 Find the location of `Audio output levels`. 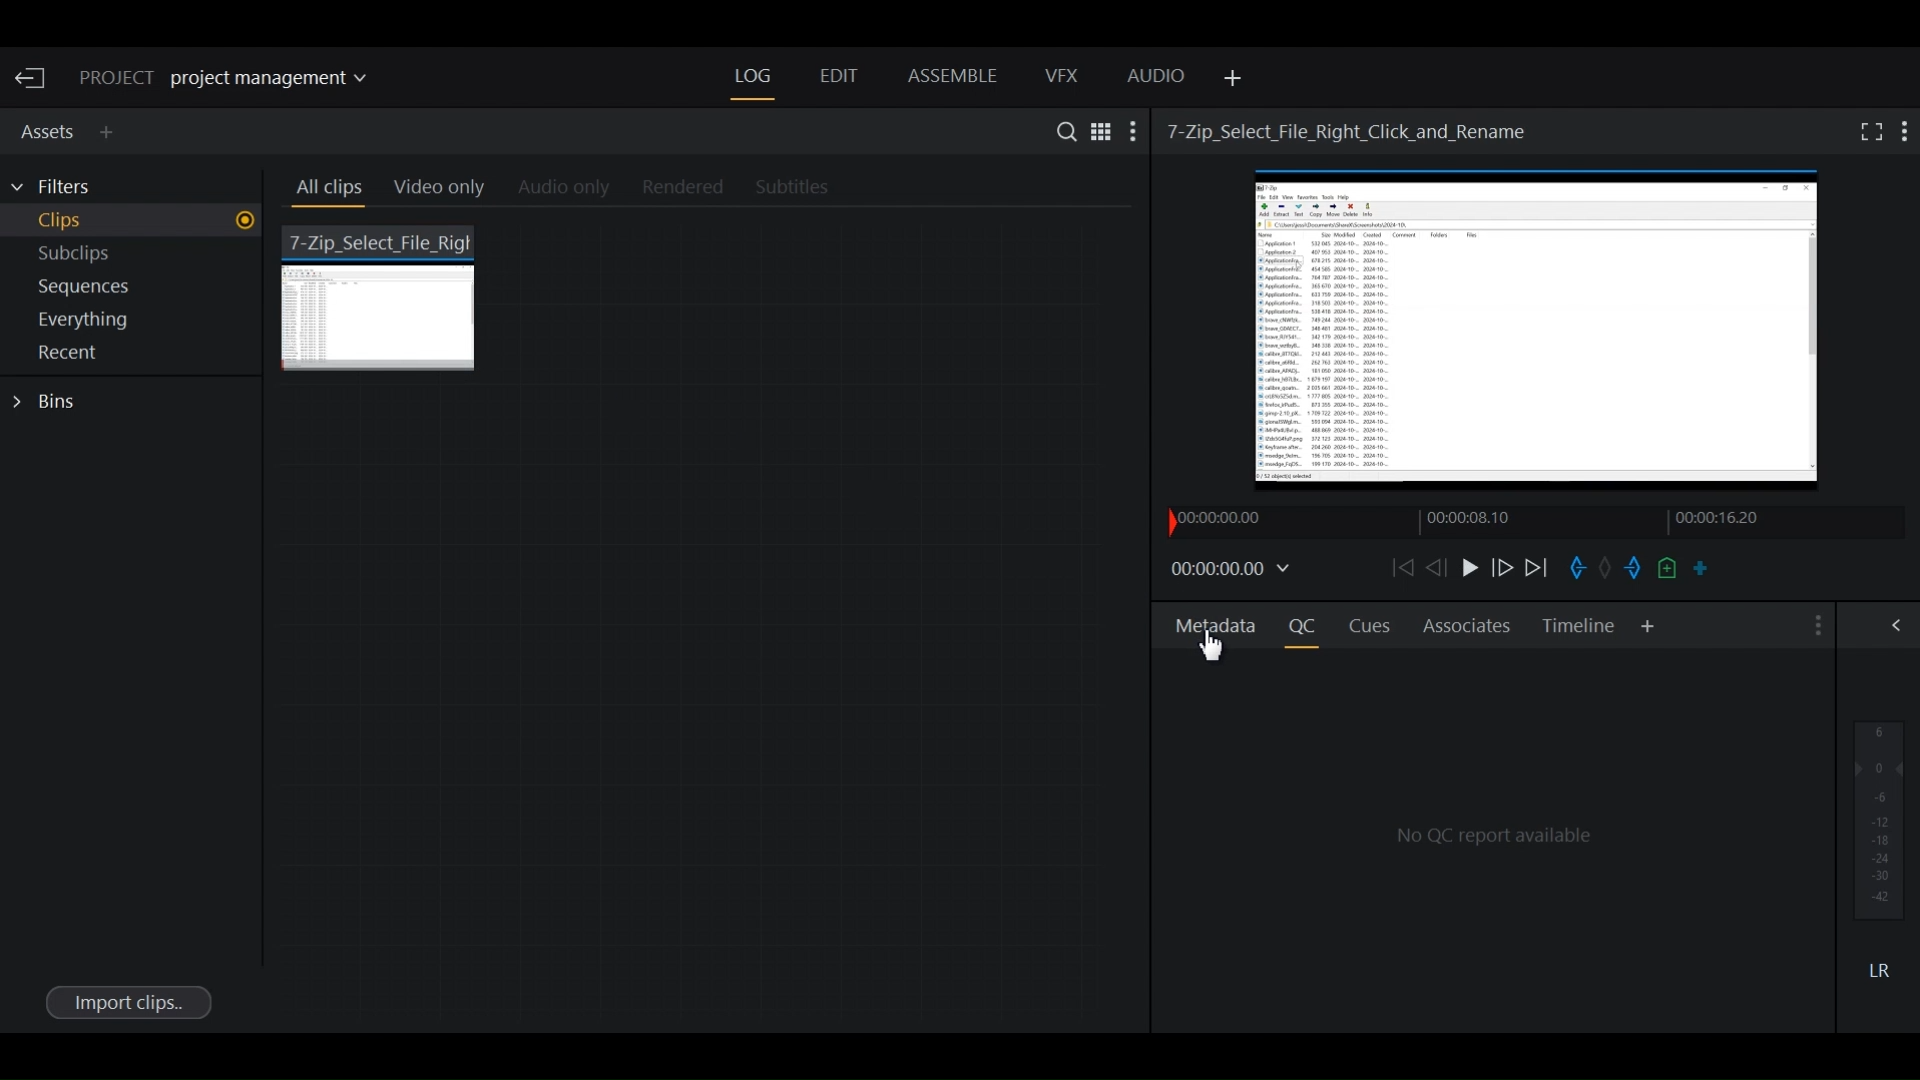

Audio output levels is located at coordinates (1879, 819).